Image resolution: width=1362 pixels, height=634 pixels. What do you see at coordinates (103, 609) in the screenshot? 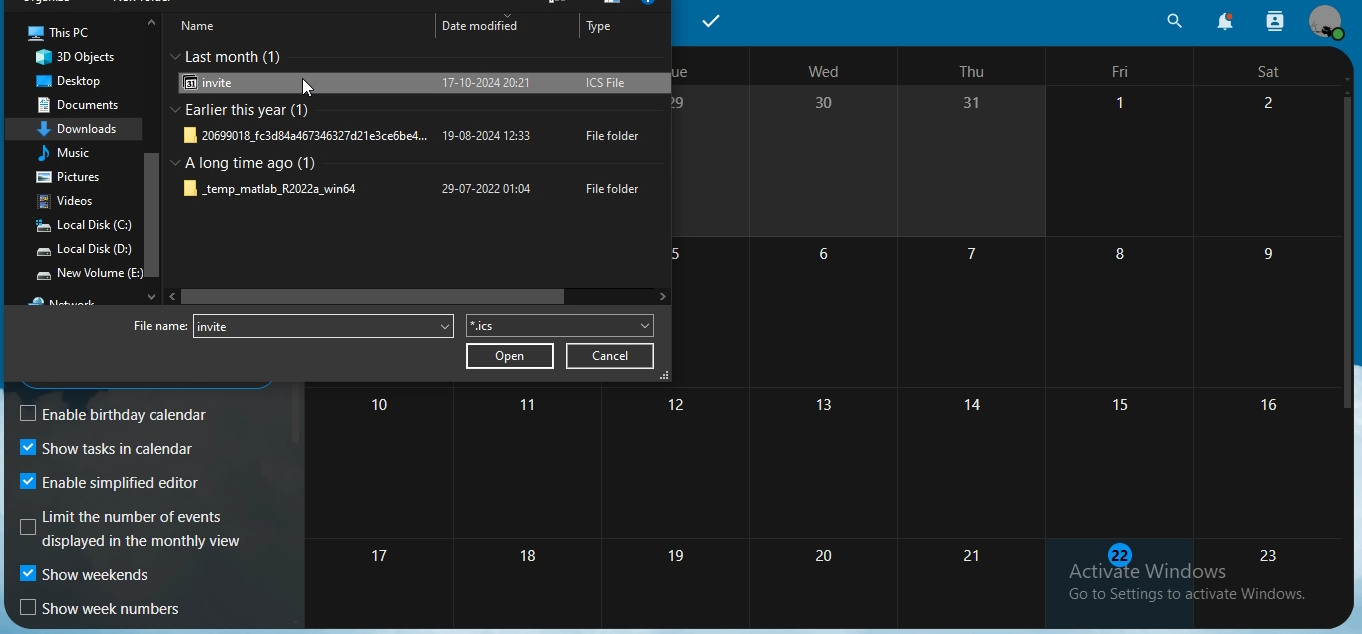
I see `show week numbers` at bounding box center [103, 609].